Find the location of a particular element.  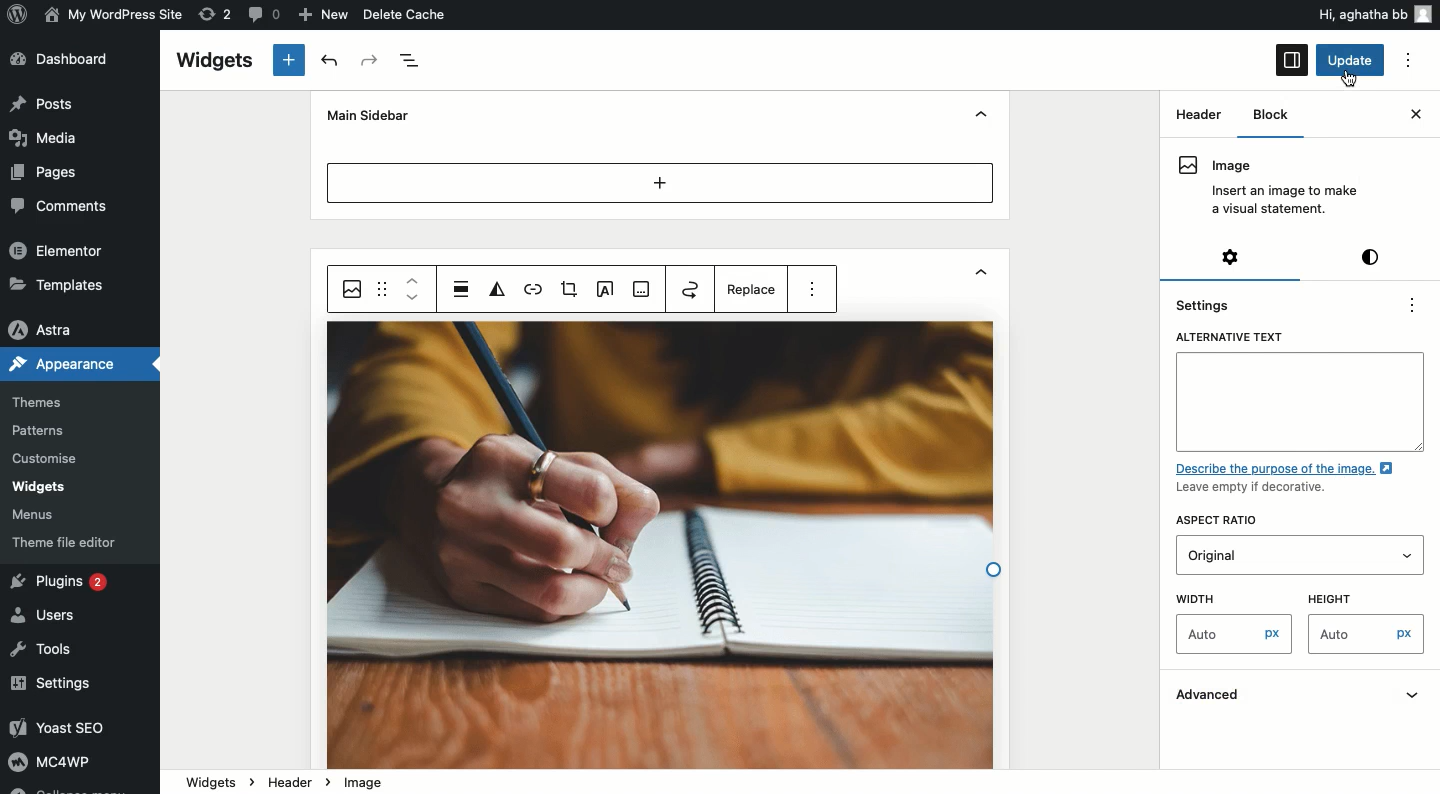

Hi user is located at coordinates (1373, 14).